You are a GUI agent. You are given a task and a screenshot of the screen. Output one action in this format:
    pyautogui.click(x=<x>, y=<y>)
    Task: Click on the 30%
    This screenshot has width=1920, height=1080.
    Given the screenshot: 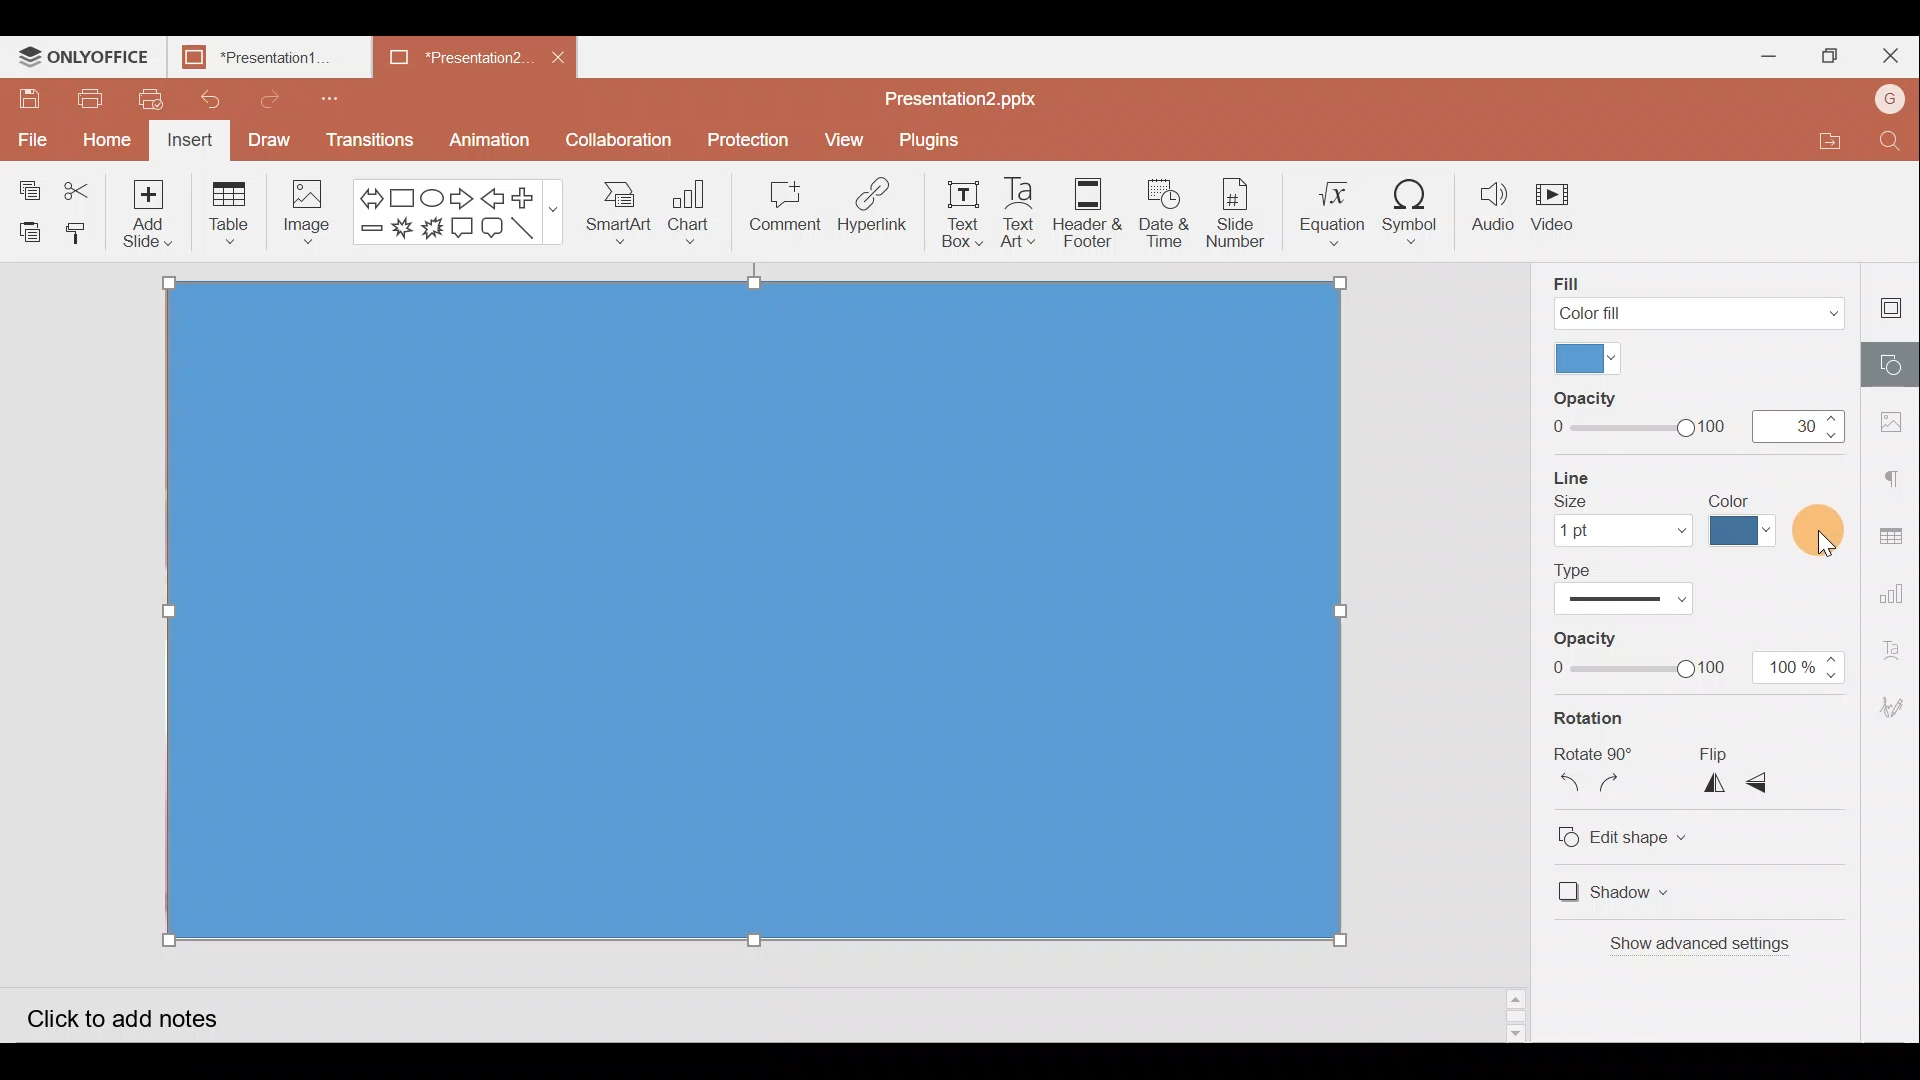 What is the action you would take?
    pyautogui.click(x=1798, y=418)
    